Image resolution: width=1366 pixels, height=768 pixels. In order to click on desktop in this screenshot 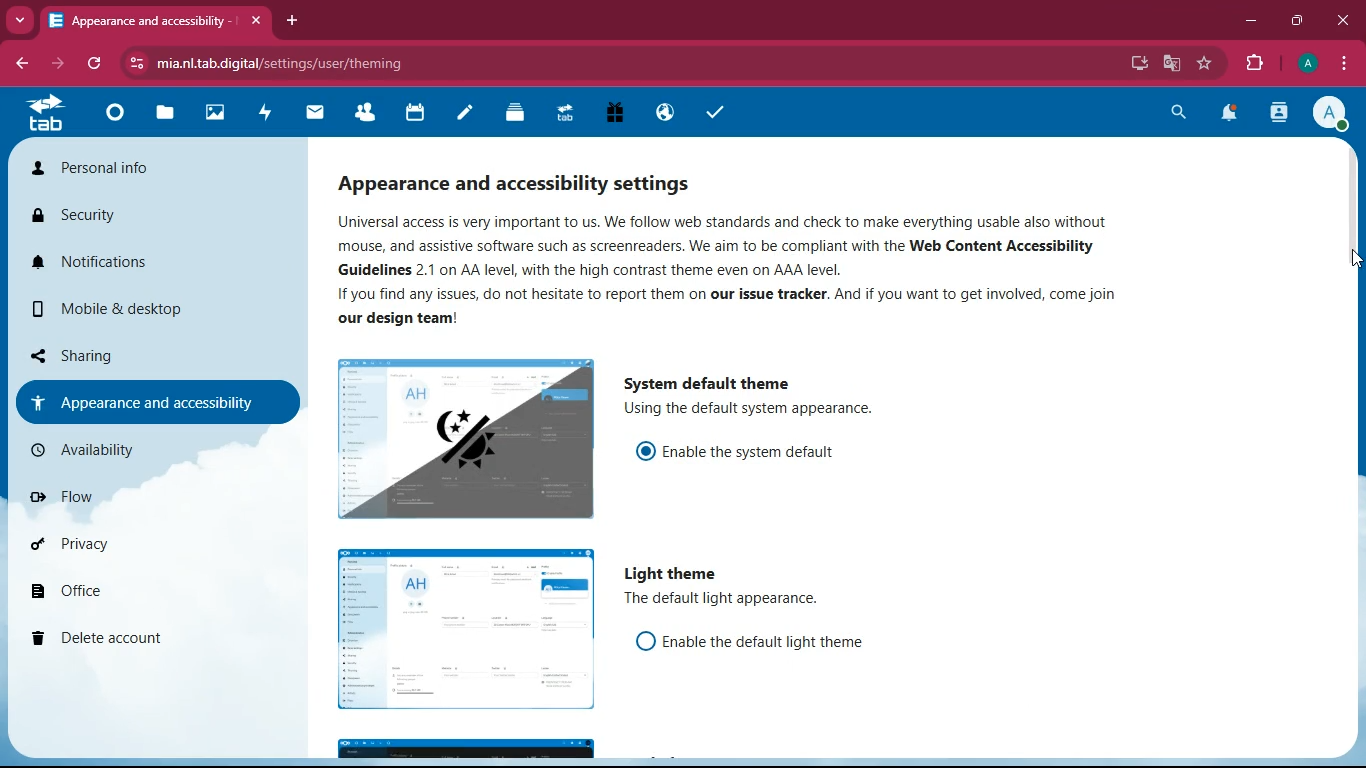, I will do `click(1135, 64)`.